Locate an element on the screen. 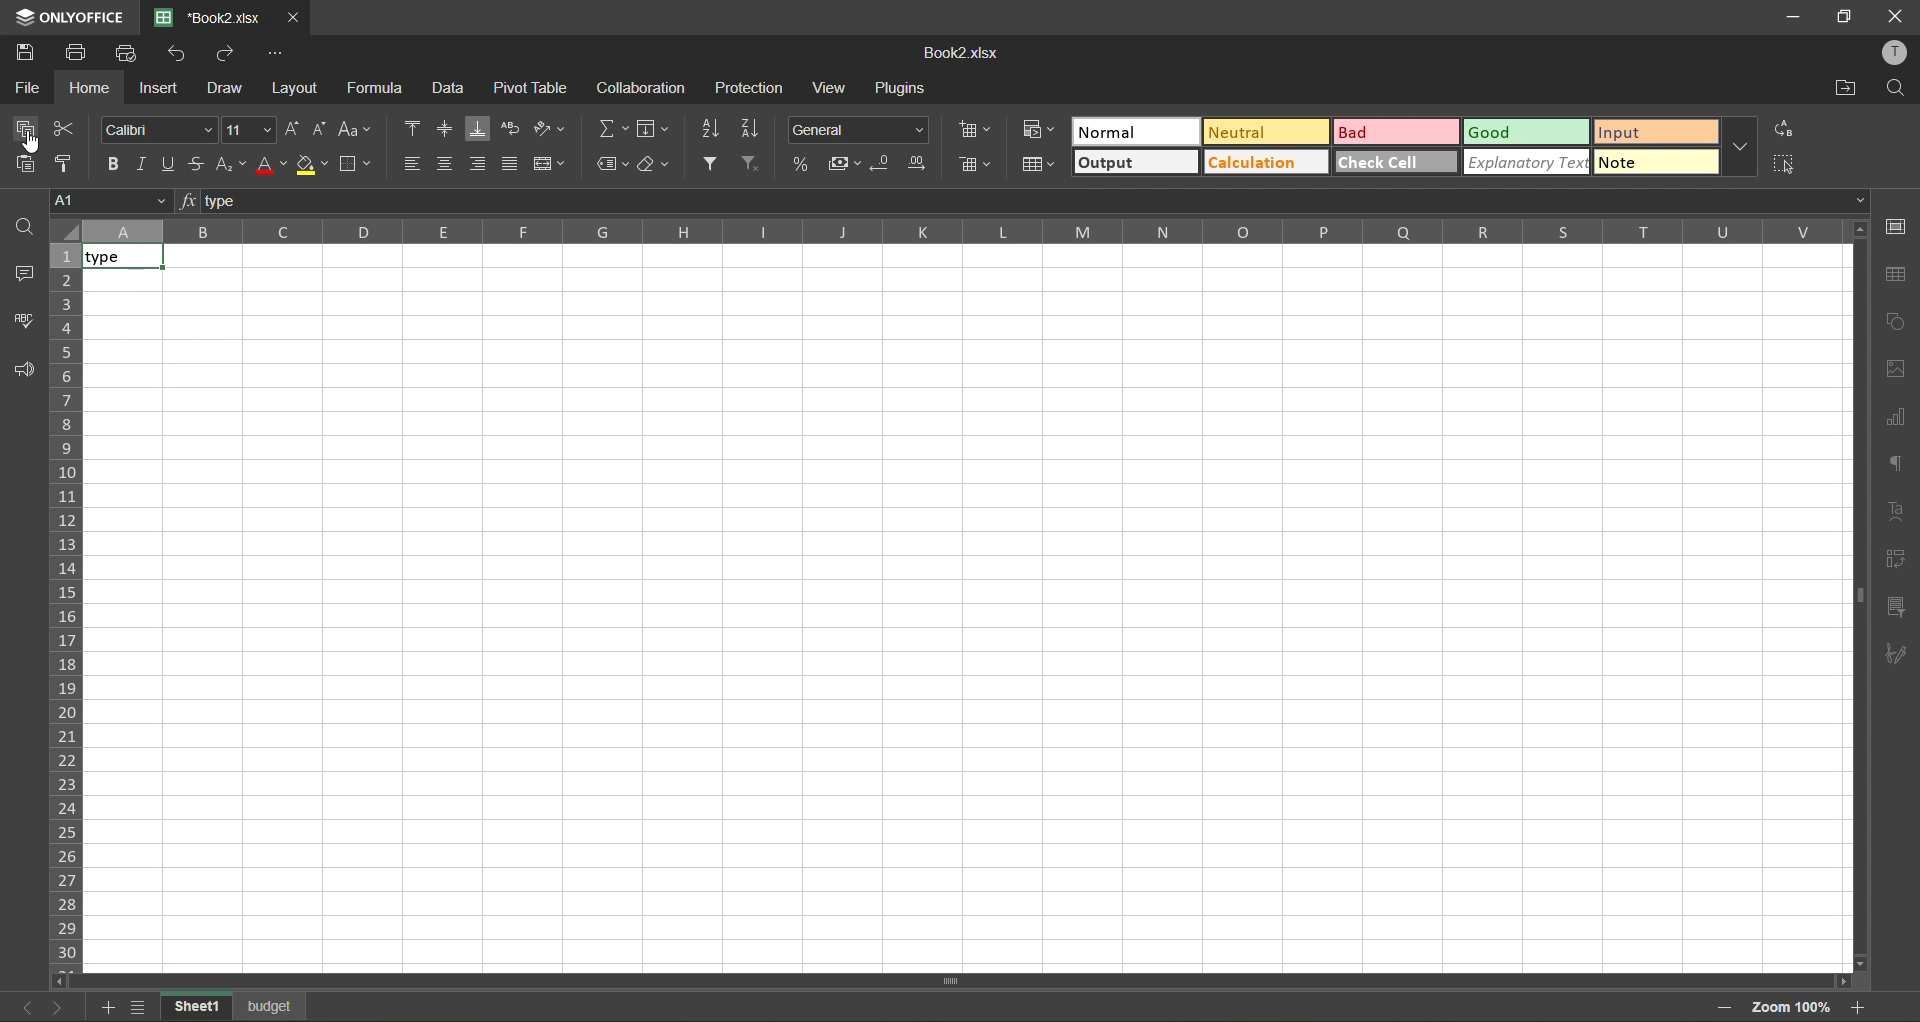 This screenshot has width=1920, height=1022. clear is located at coordinates (654, 164).